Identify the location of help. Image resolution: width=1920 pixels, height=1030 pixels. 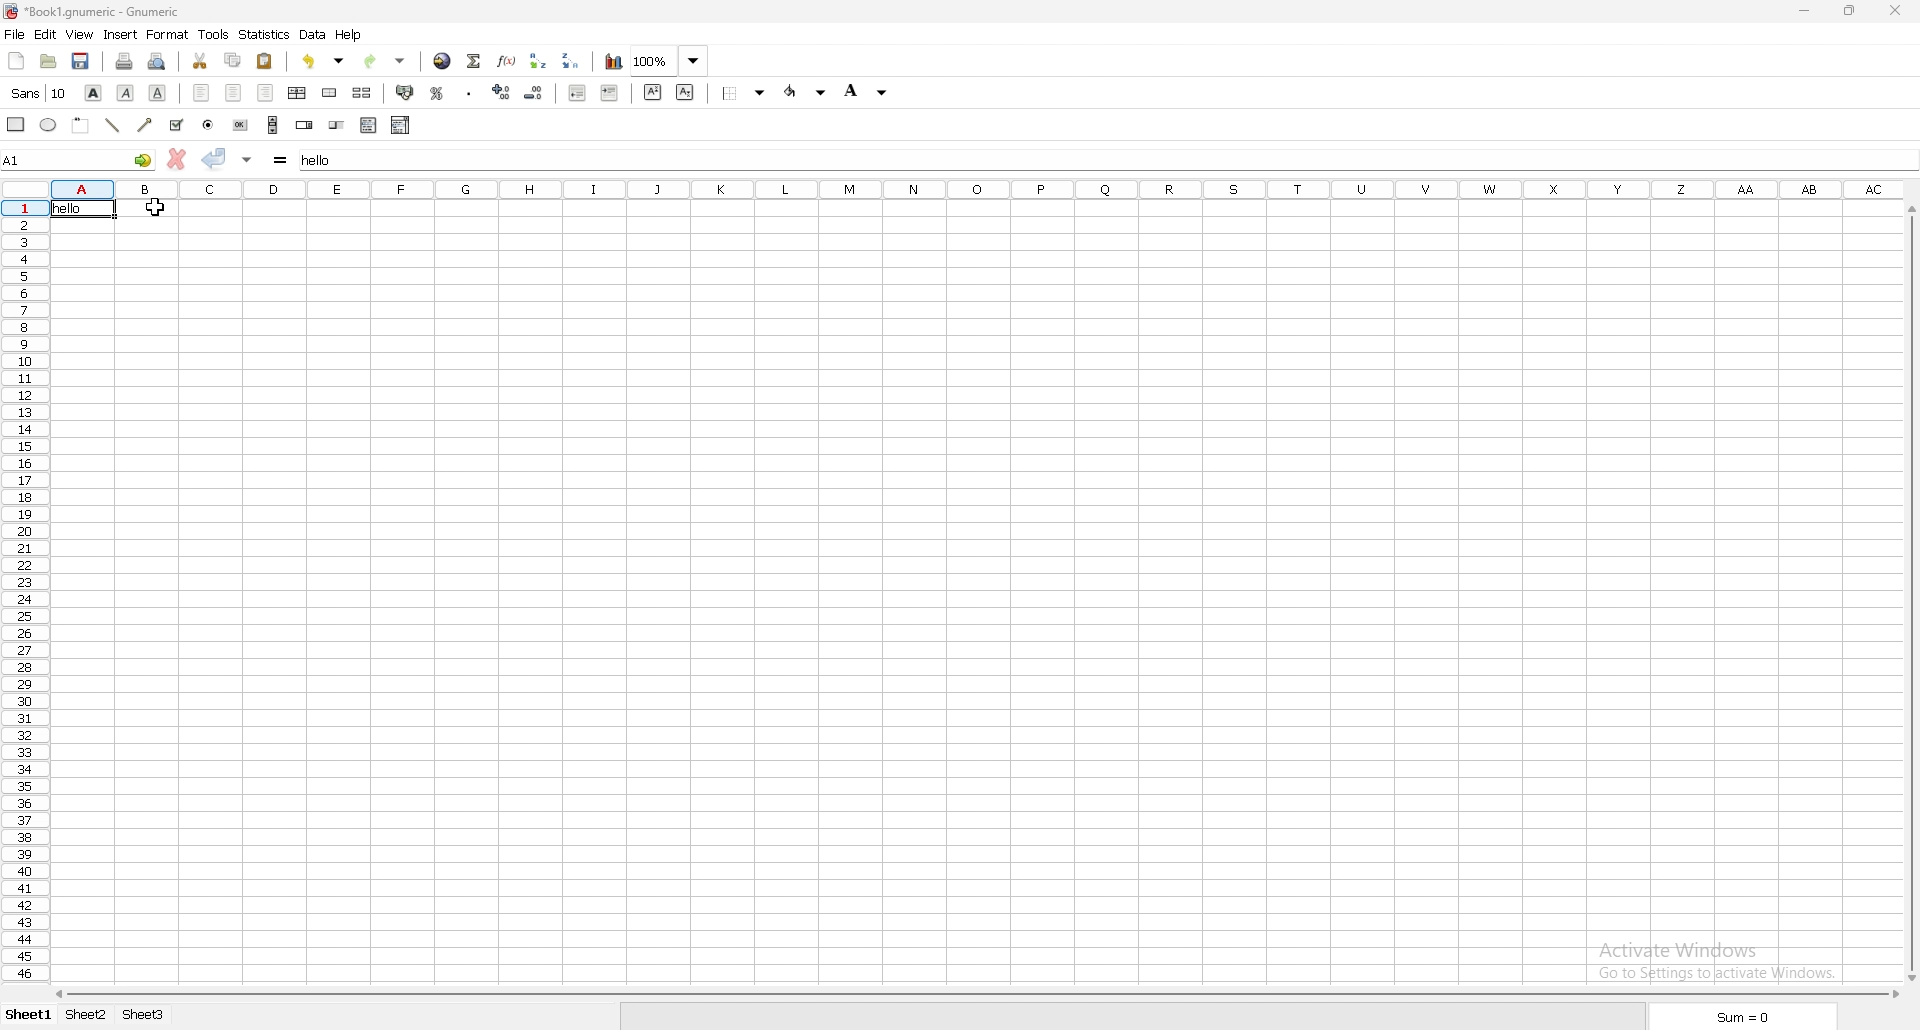
(349, 34).